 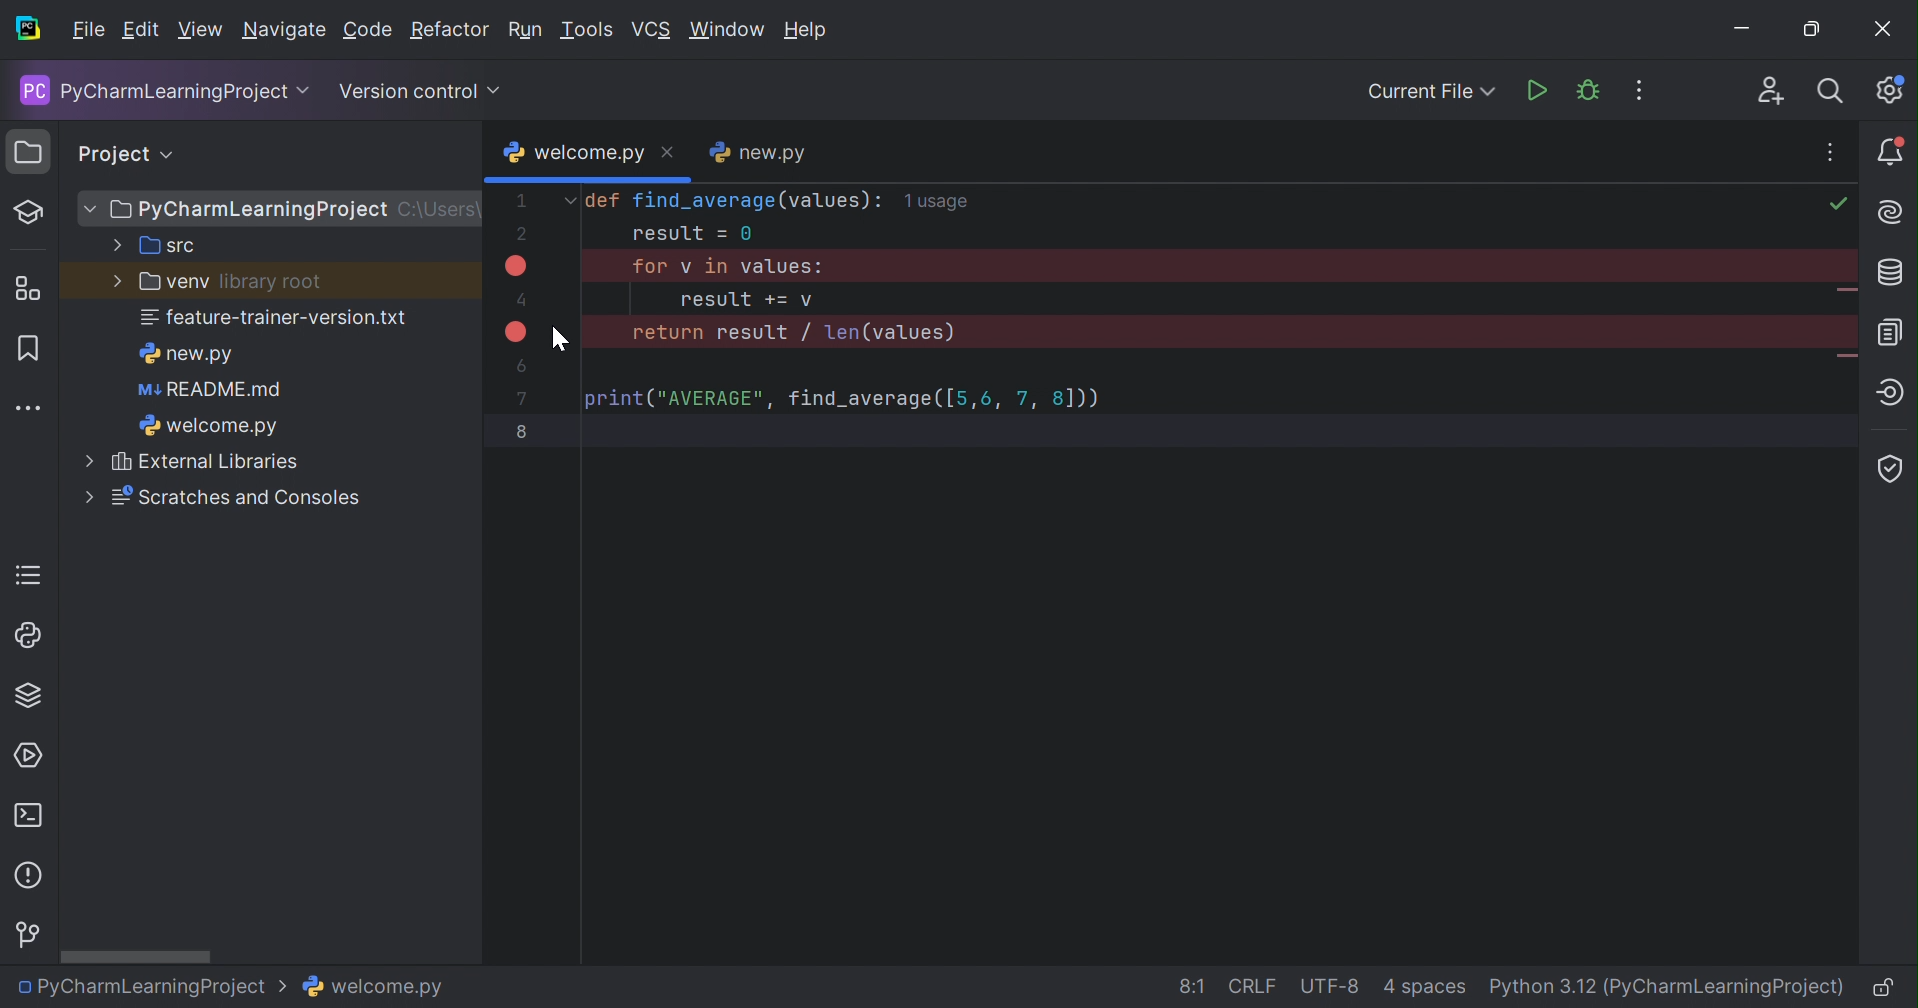 I want to click on Minimize, so click(x=1740, y=31).